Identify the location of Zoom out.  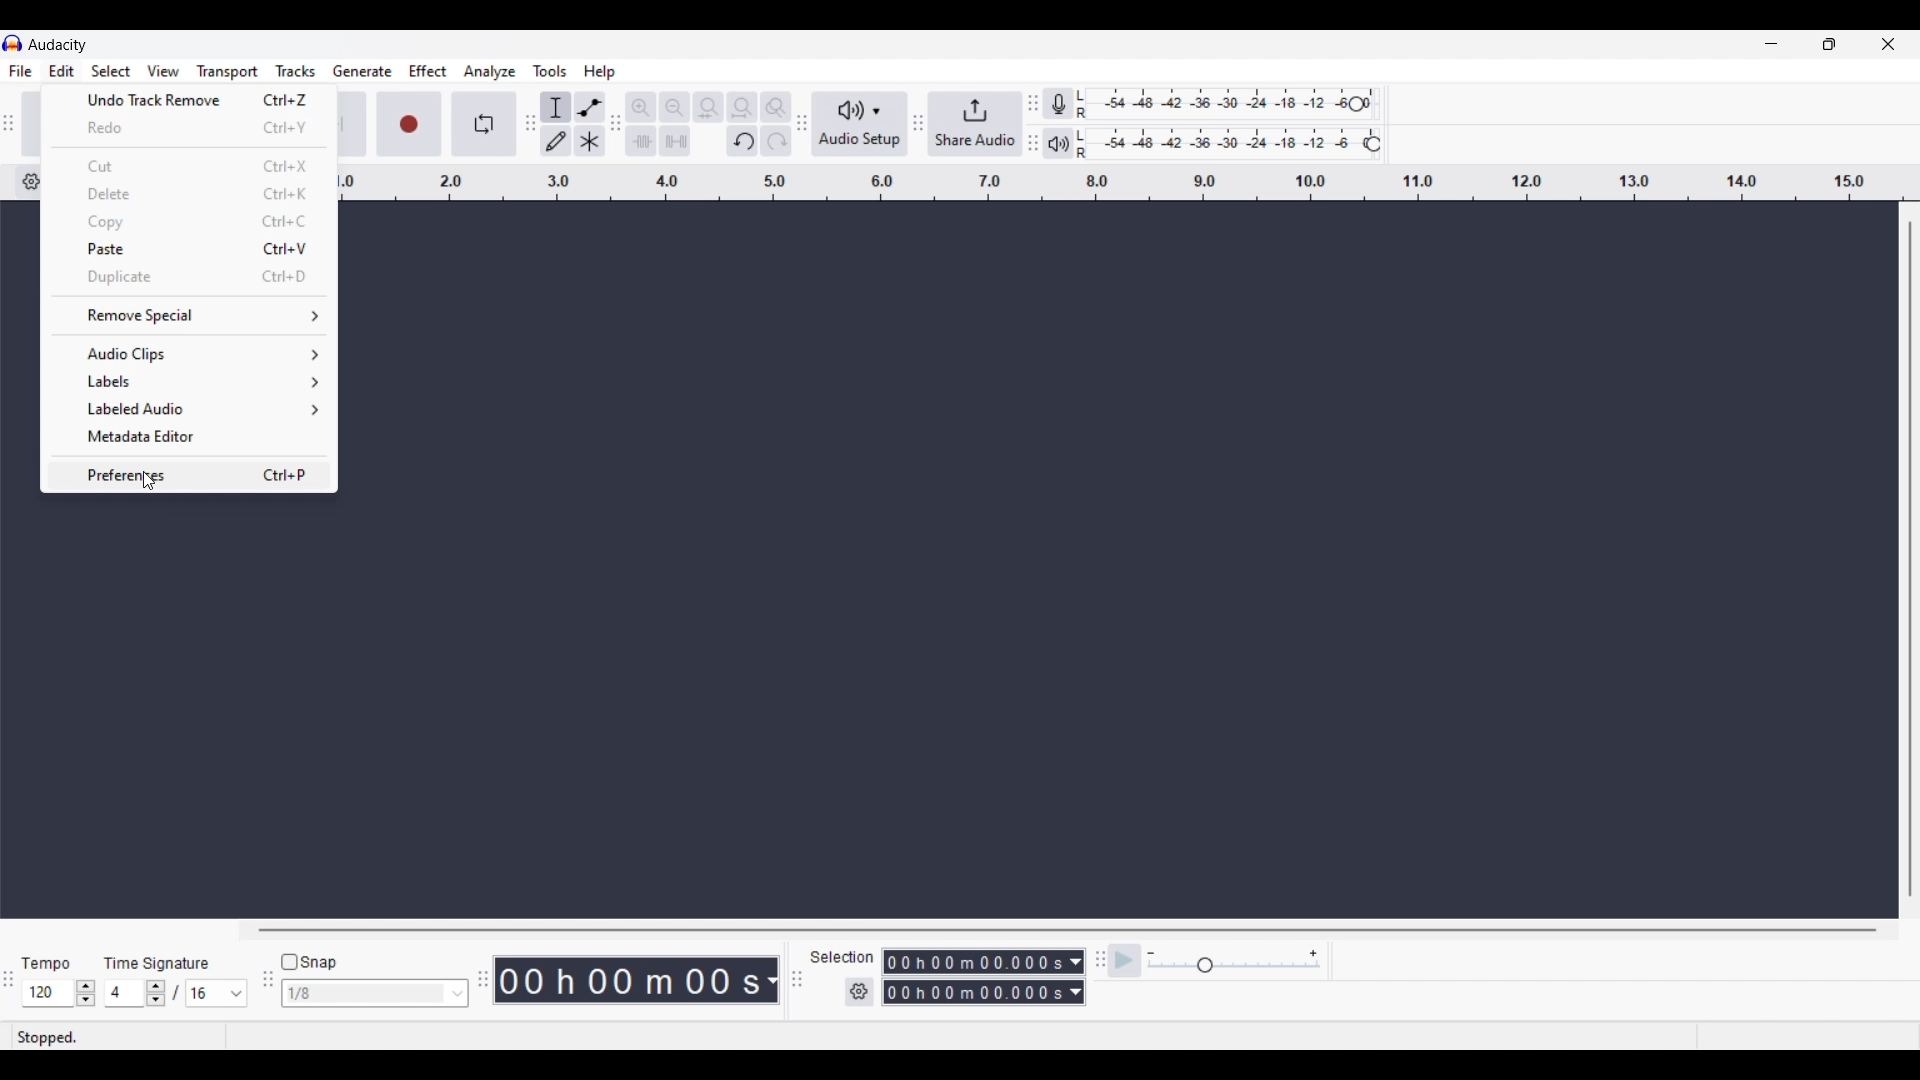
(674, 107).